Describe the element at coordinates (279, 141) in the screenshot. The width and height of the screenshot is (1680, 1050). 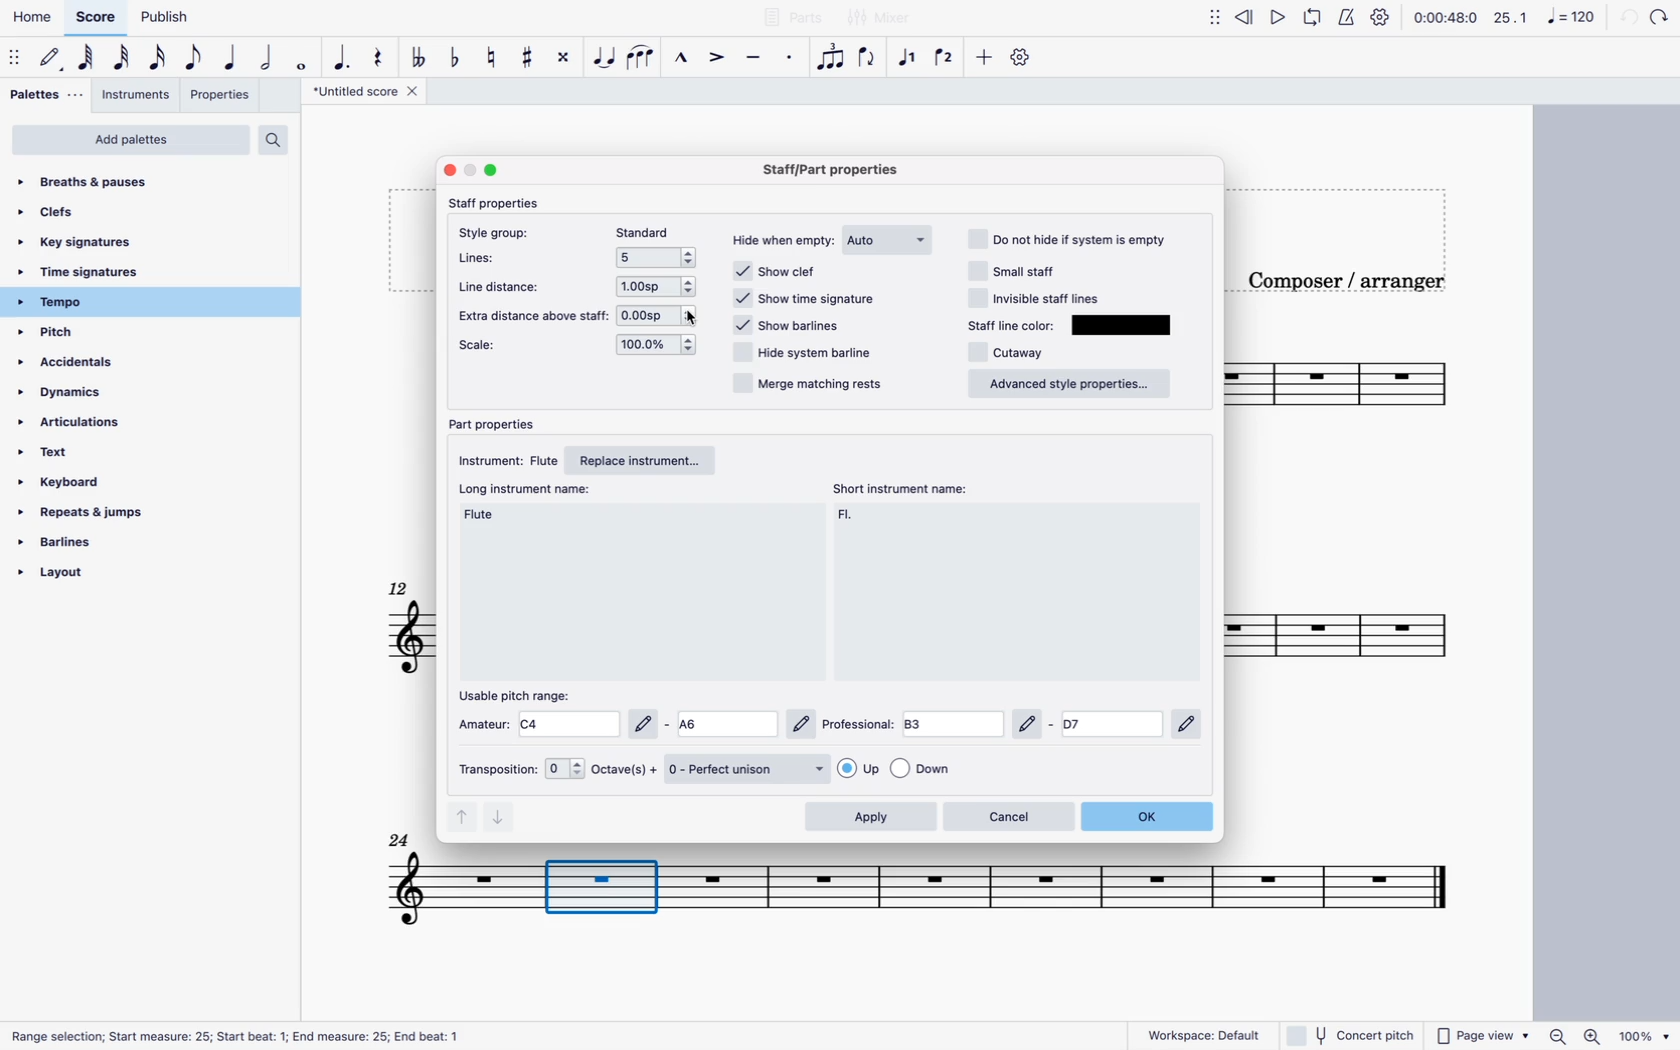
I see `search` at that location.